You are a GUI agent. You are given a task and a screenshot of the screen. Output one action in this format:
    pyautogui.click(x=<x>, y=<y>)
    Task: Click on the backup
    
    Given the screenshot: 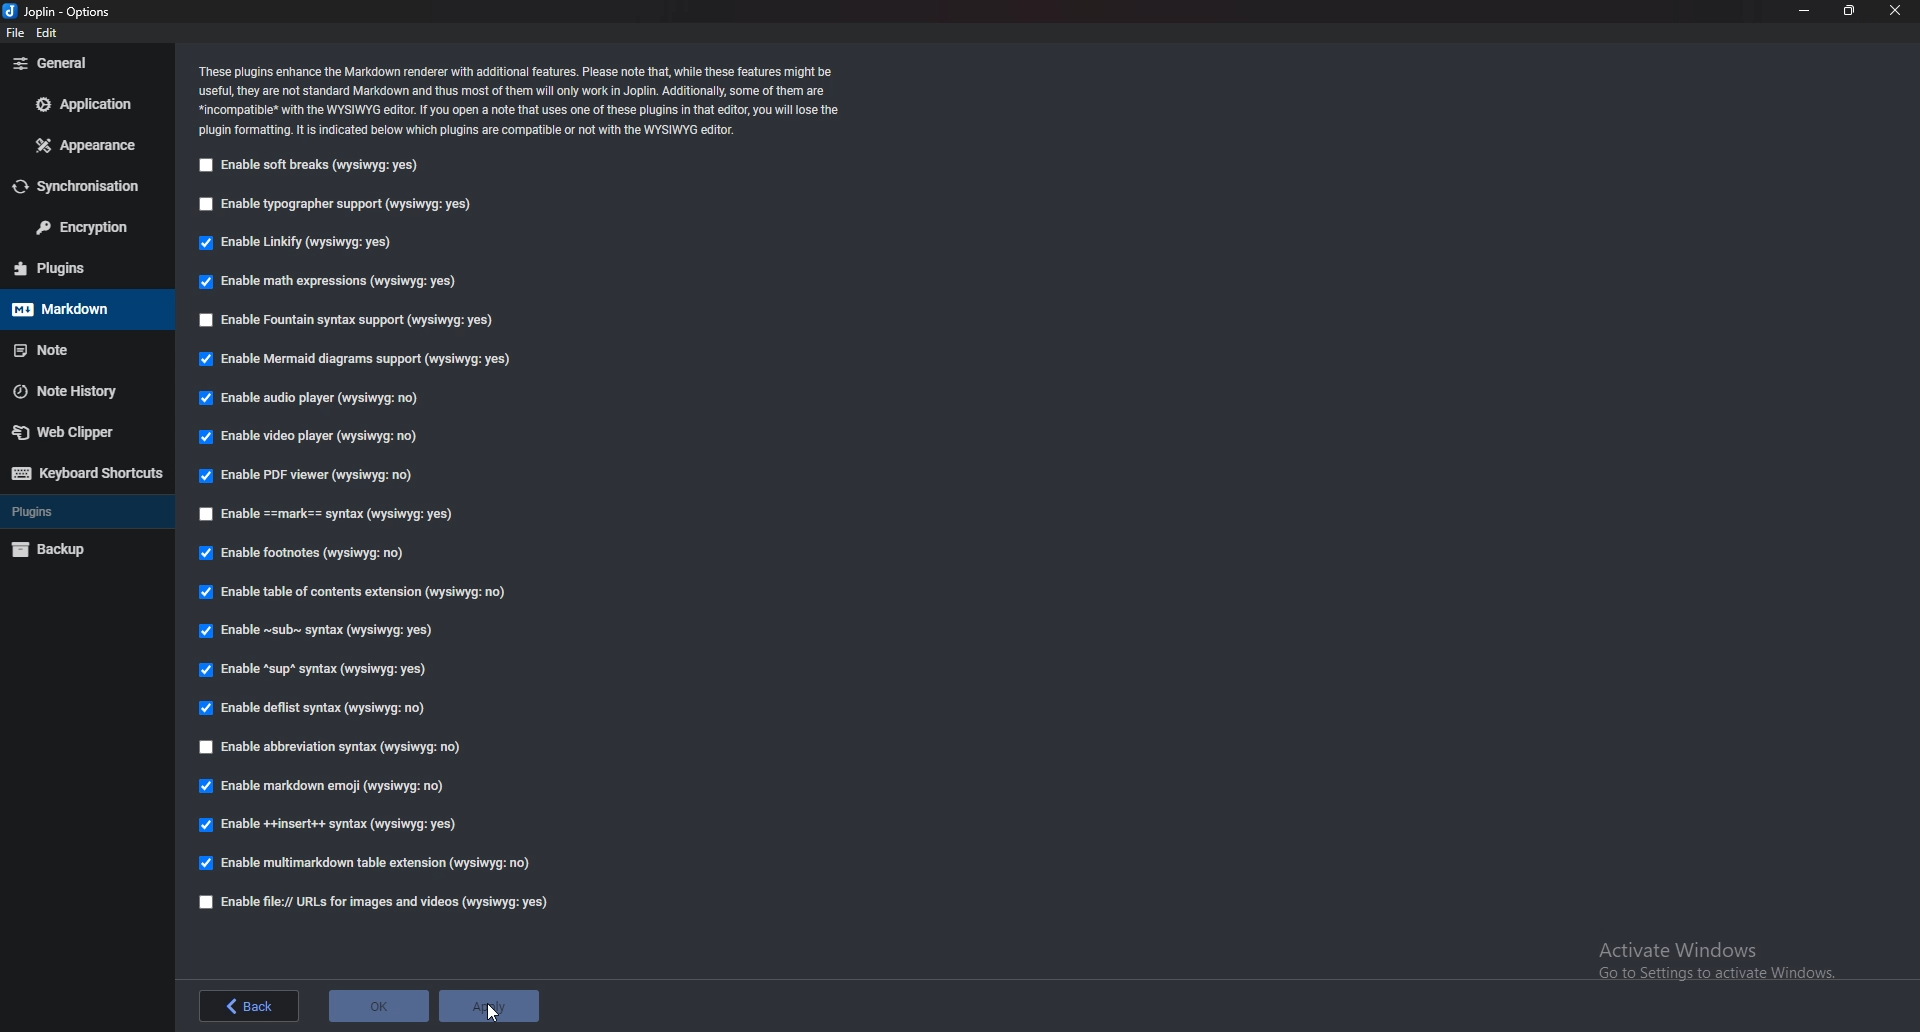 What is the action you would take?
    pyautogui.click(x=75, y=550)
    